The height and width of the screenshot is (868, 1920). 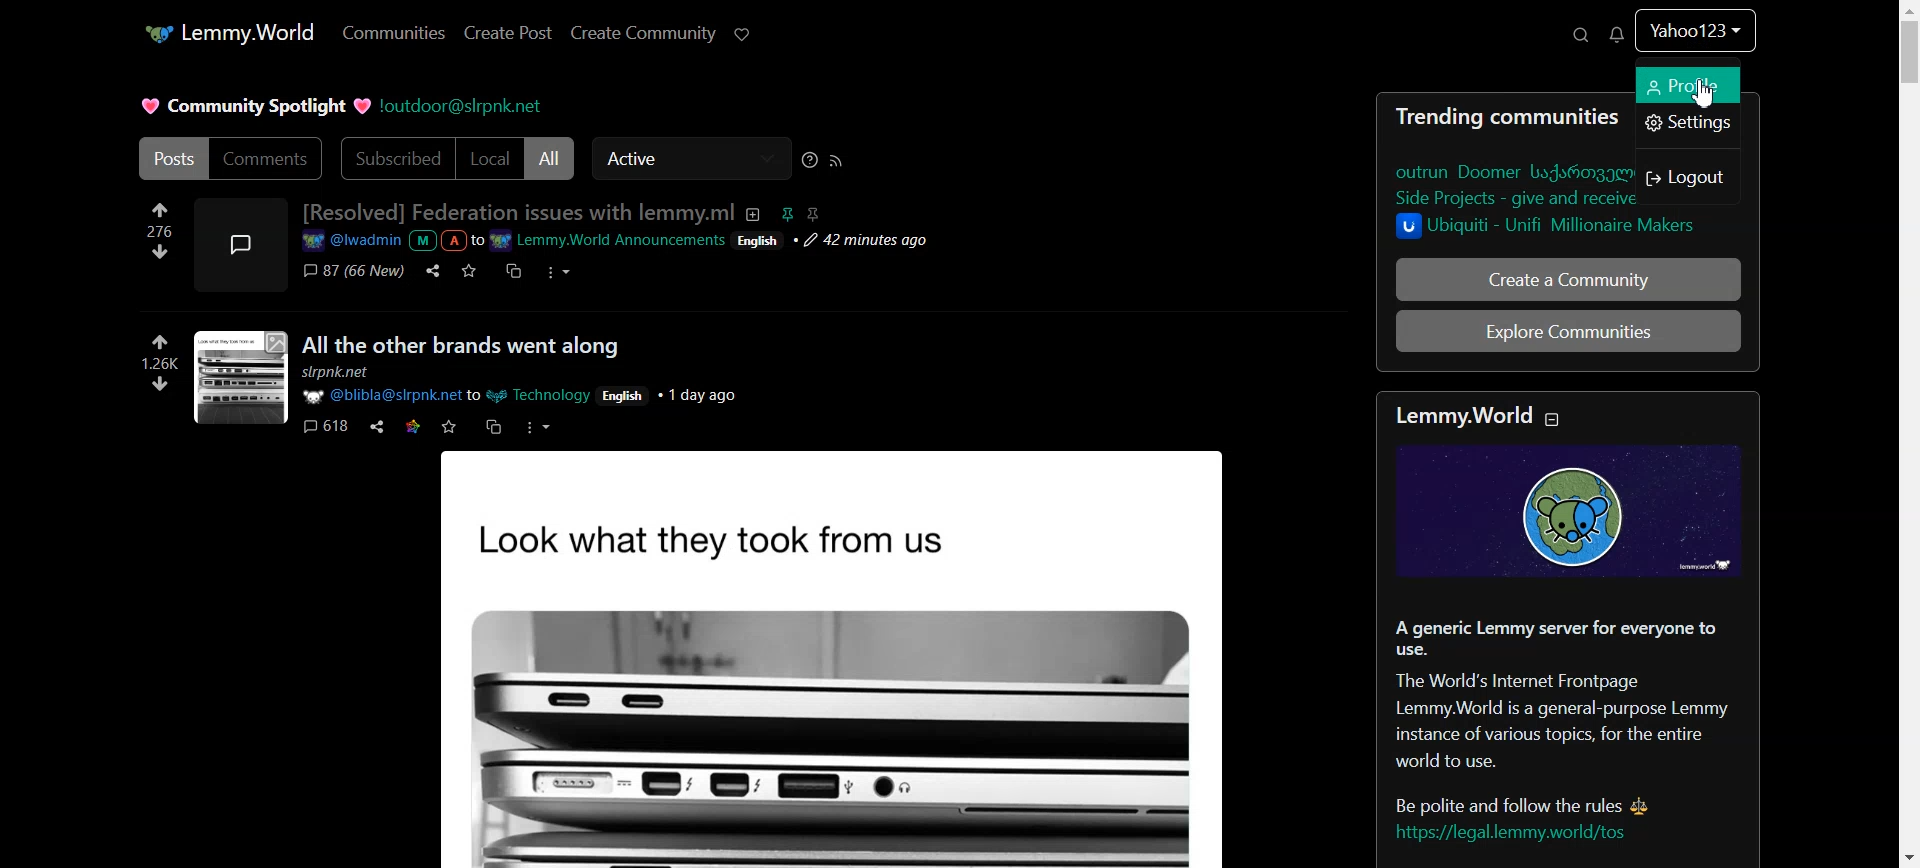 I want to click on Create Post, so click(x=509, y=33).